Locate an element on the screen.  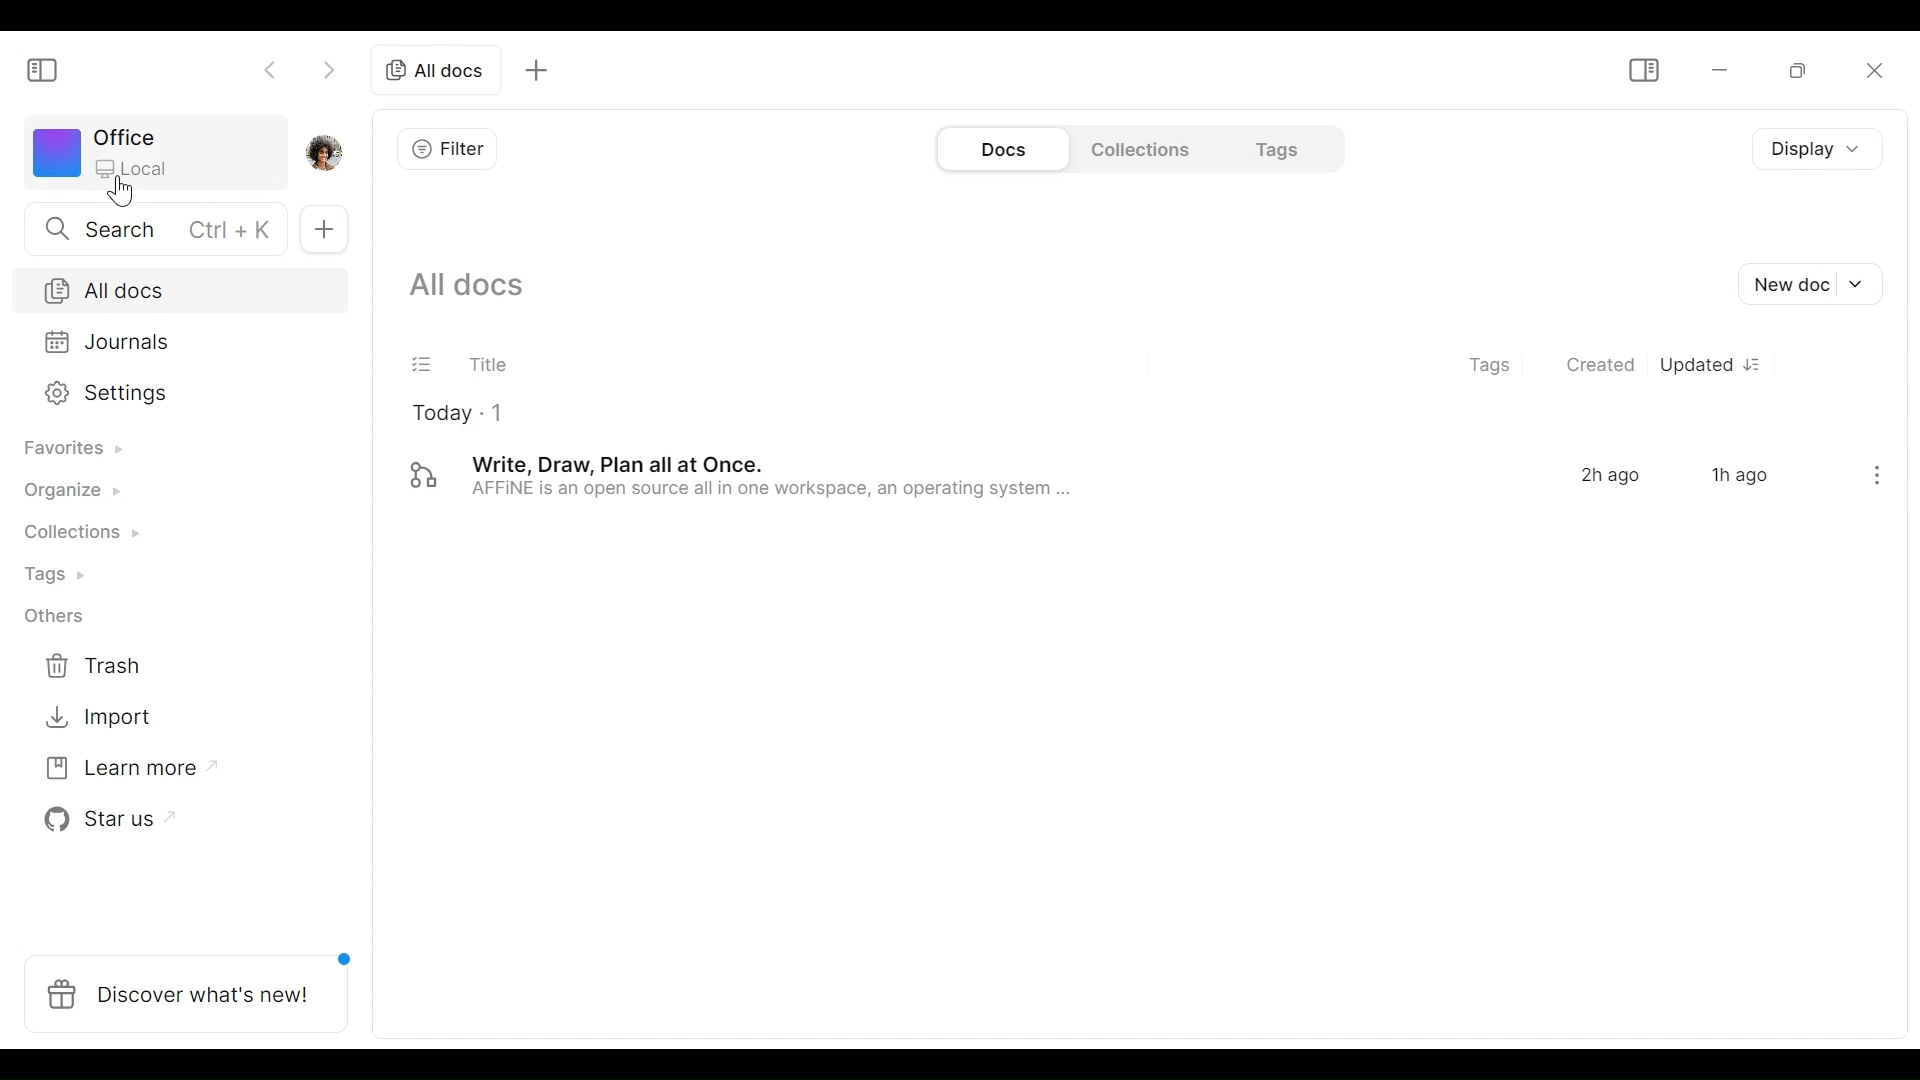
Organize is located at coordinates (63, 493).